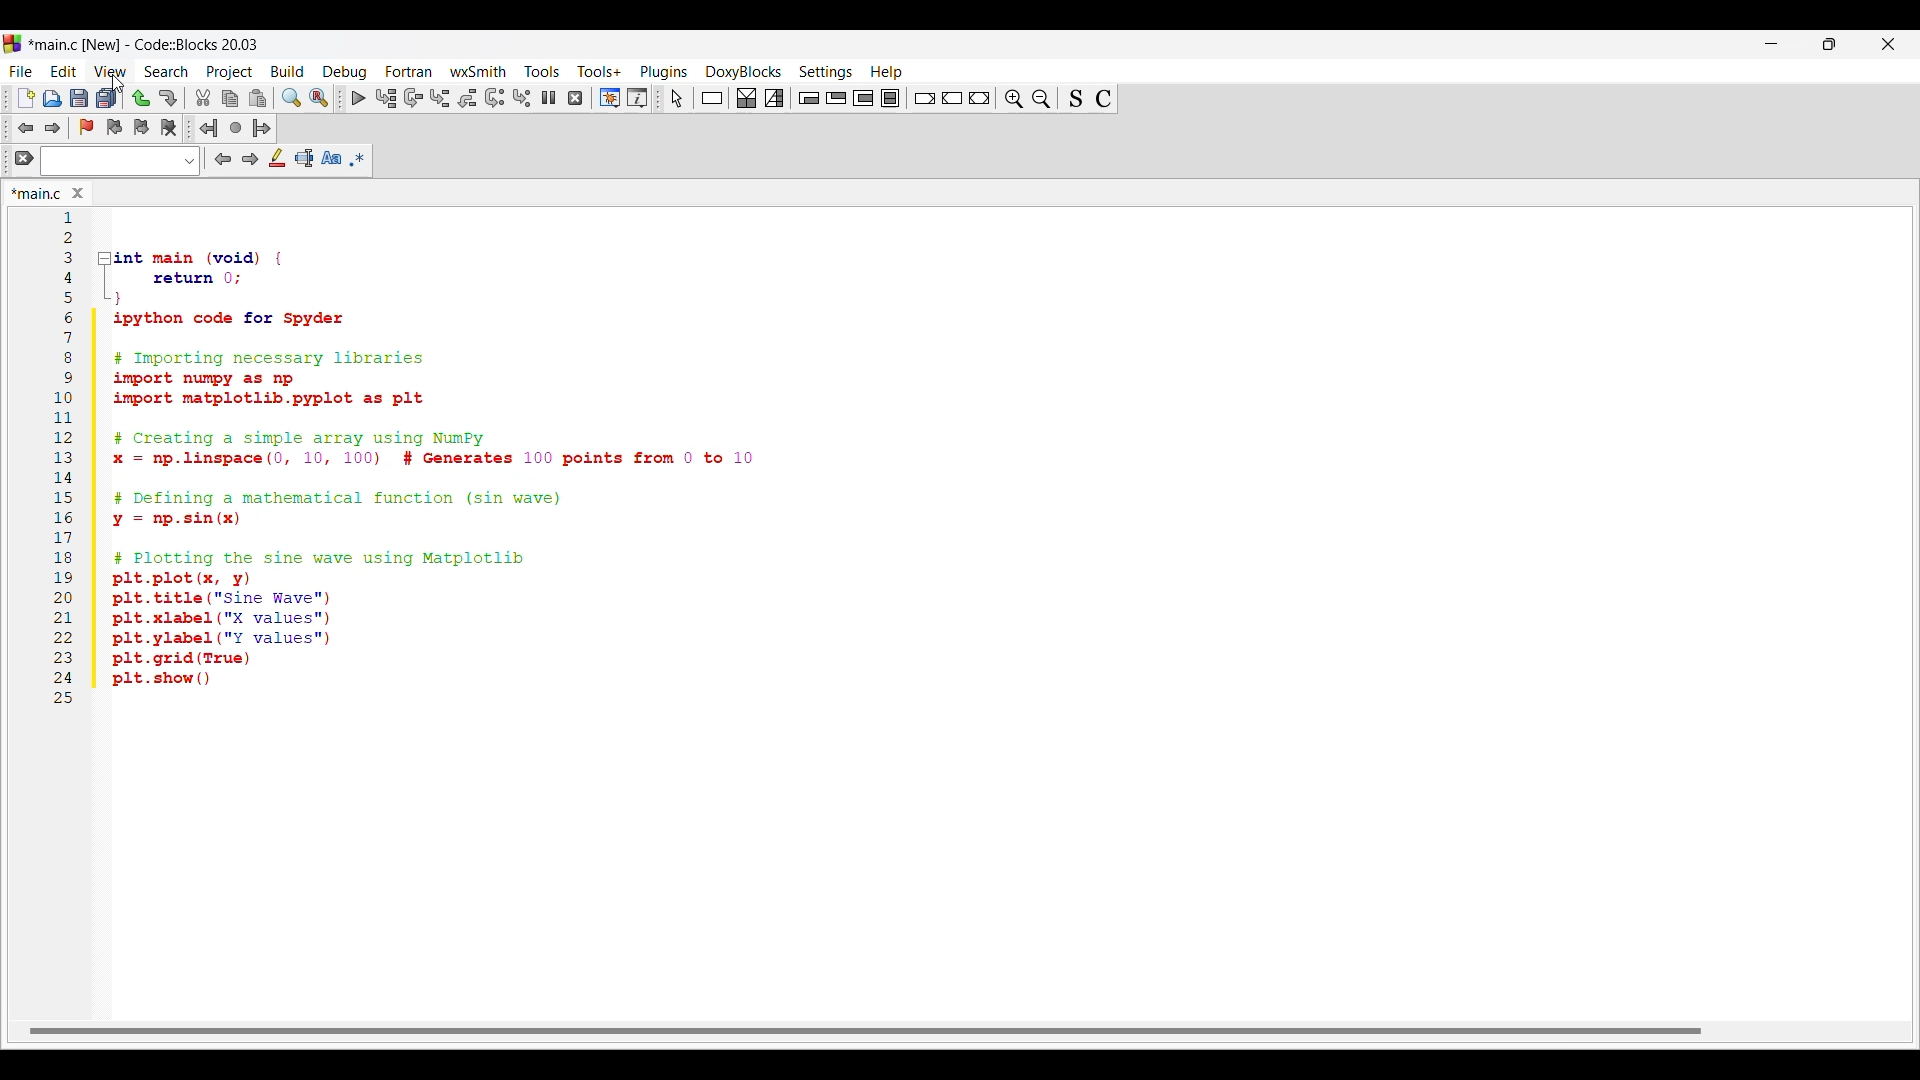 The height and width of the screenshot is (1080, 1920). I want to click on Toggle source, so click(1076, 98).